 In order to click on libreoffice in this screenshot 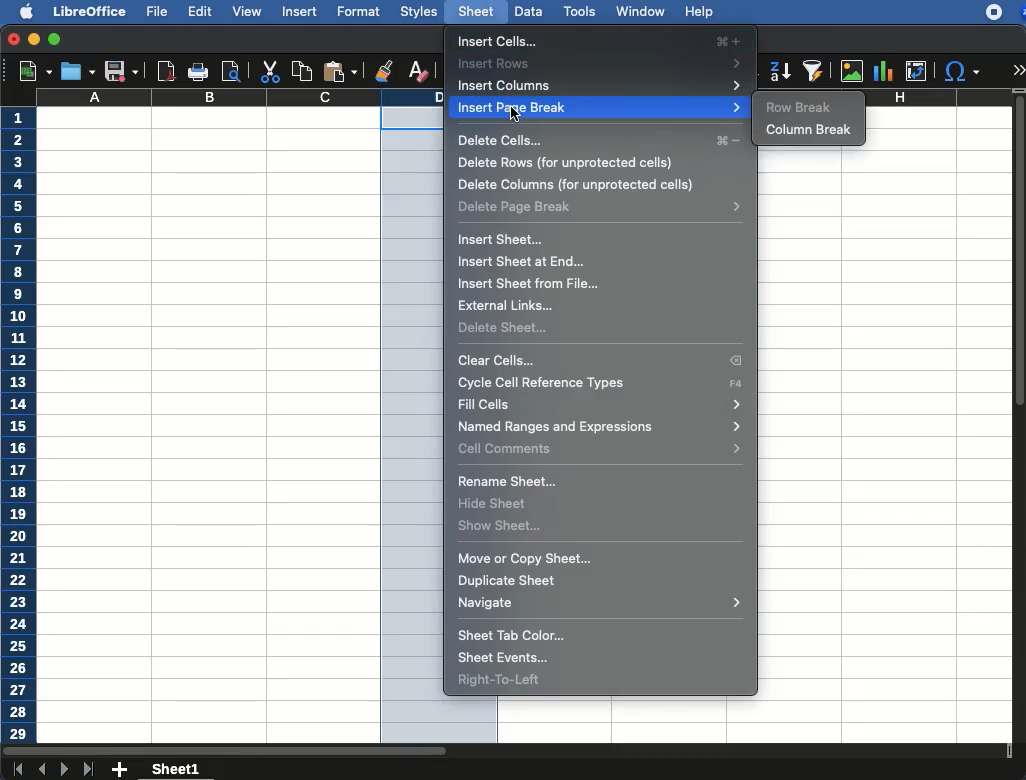, I will do `click(87, 10)`.